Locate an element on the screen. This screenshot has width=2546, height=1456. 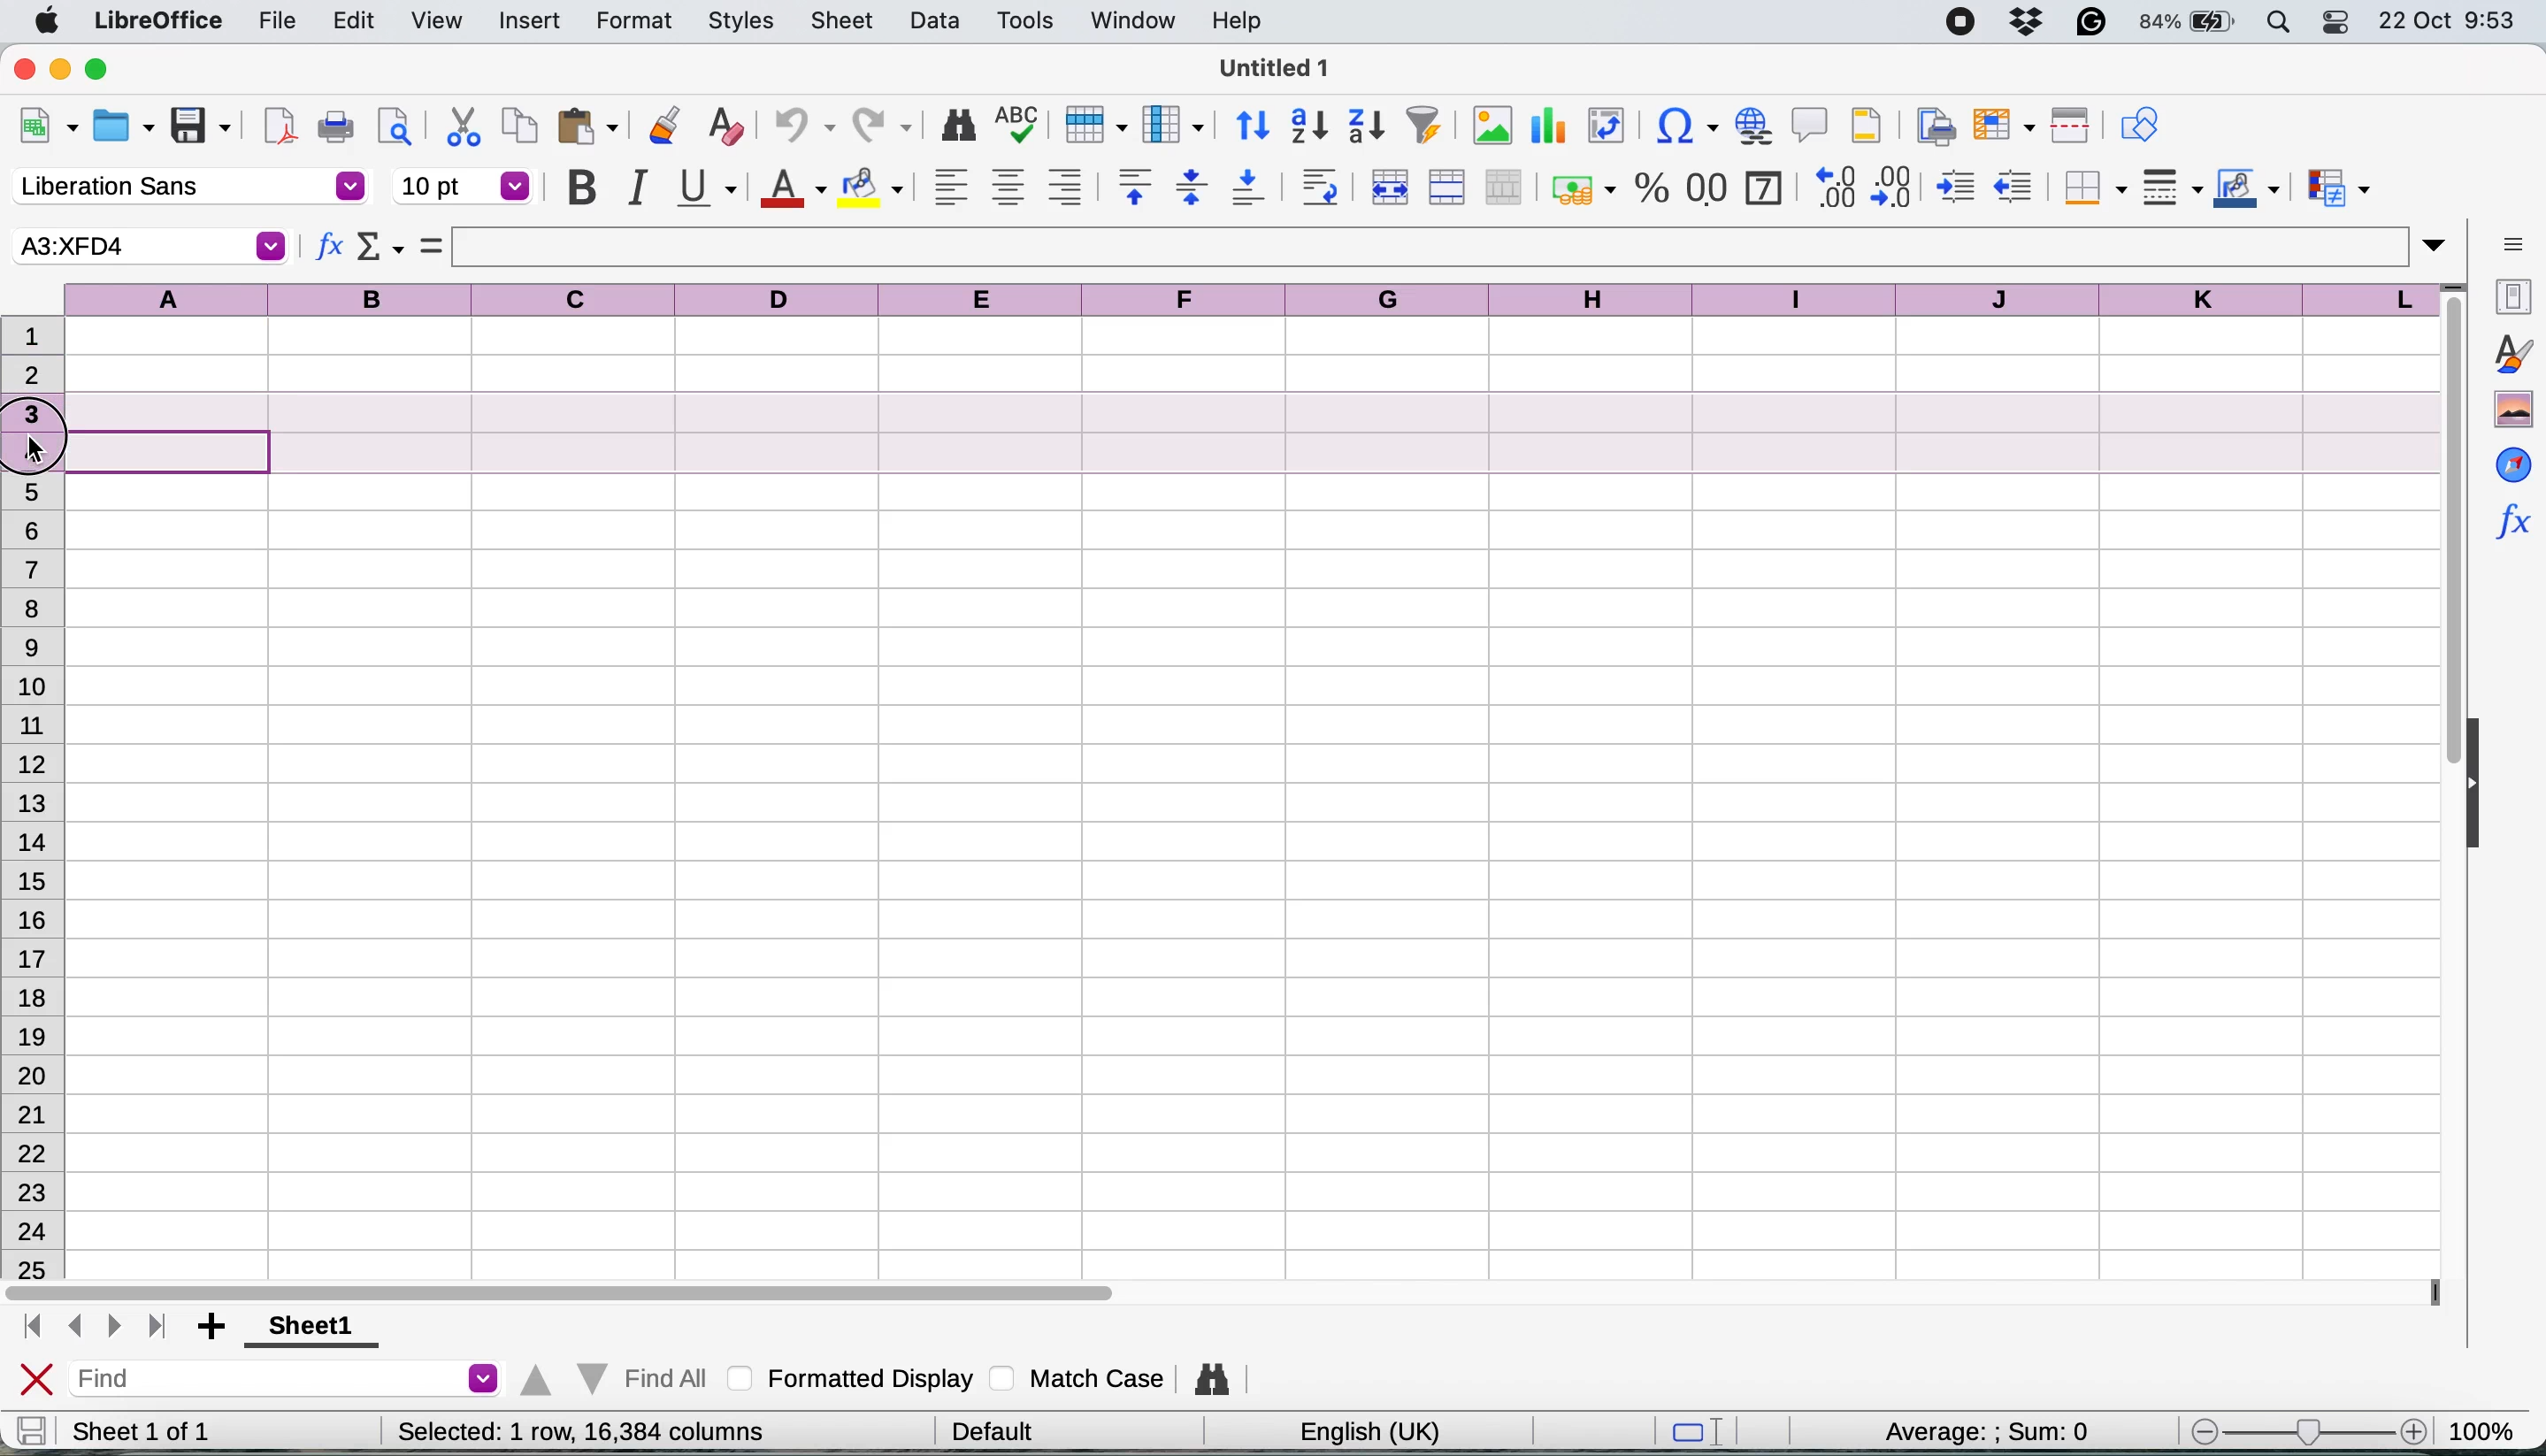
properties is located at coordinates (2509, 294).